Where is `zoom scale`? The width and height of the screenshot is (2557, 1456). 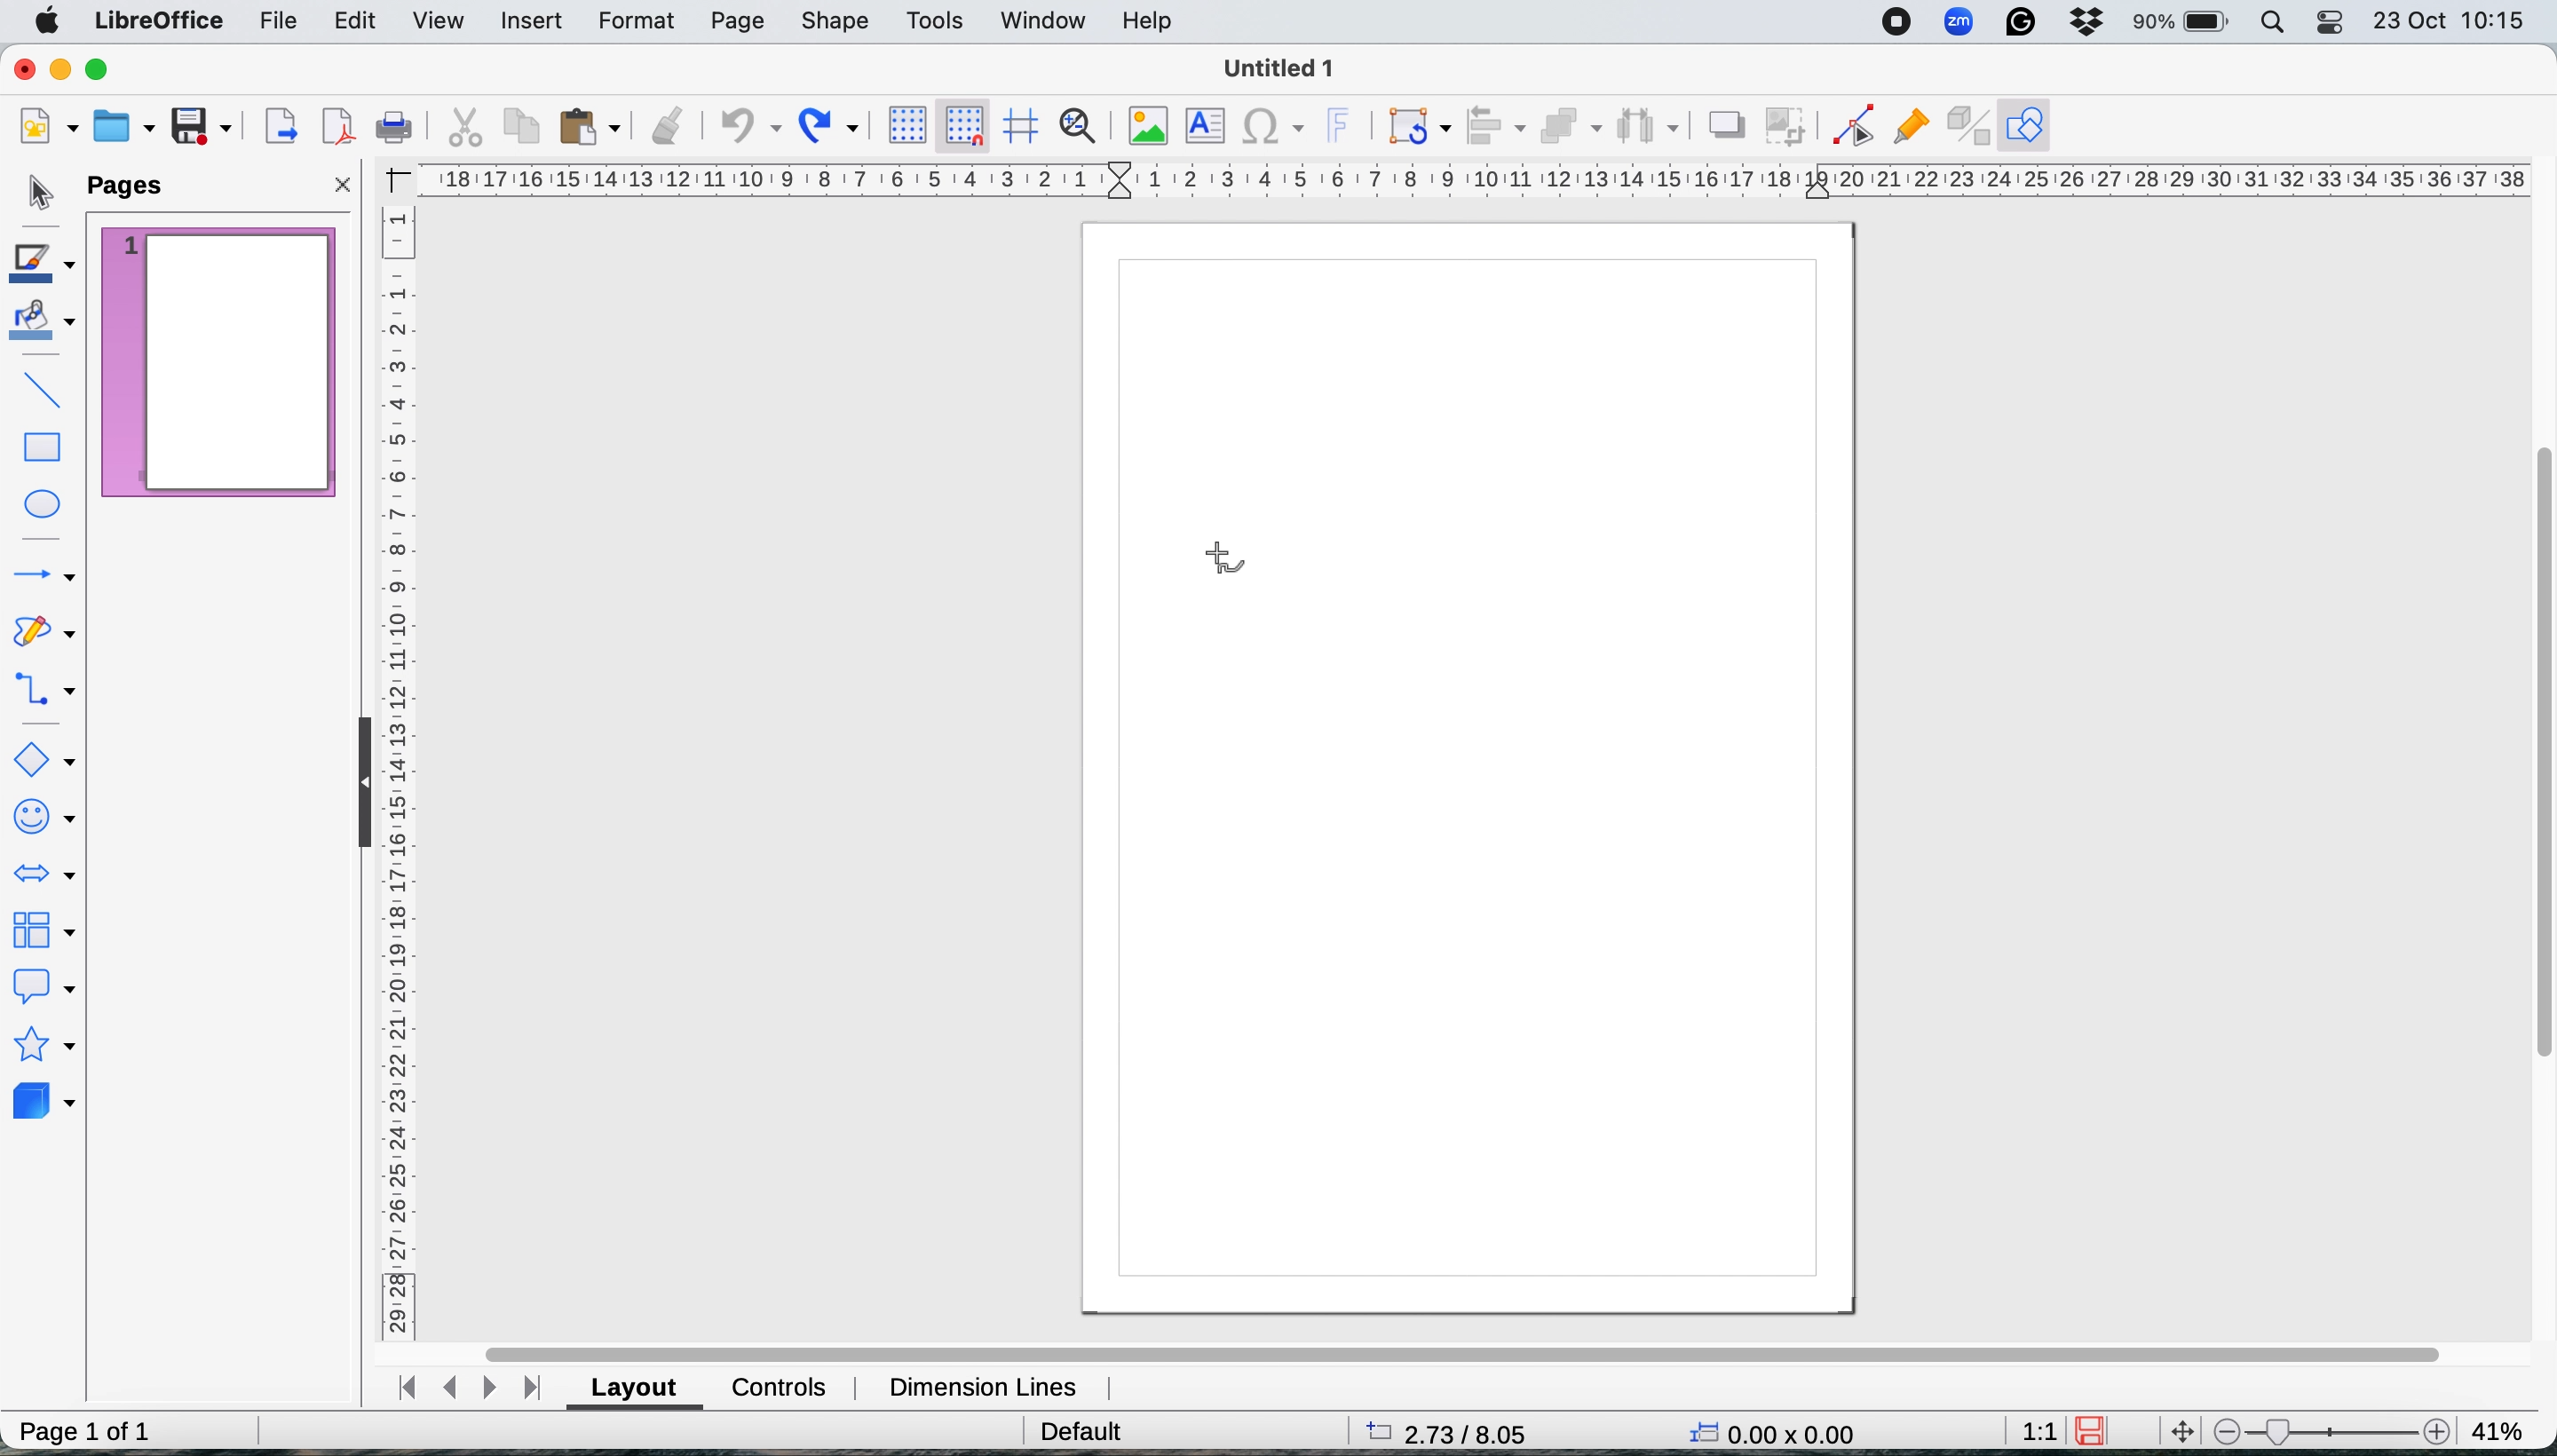 zoom scale is located at coordinates (2335, 1428).